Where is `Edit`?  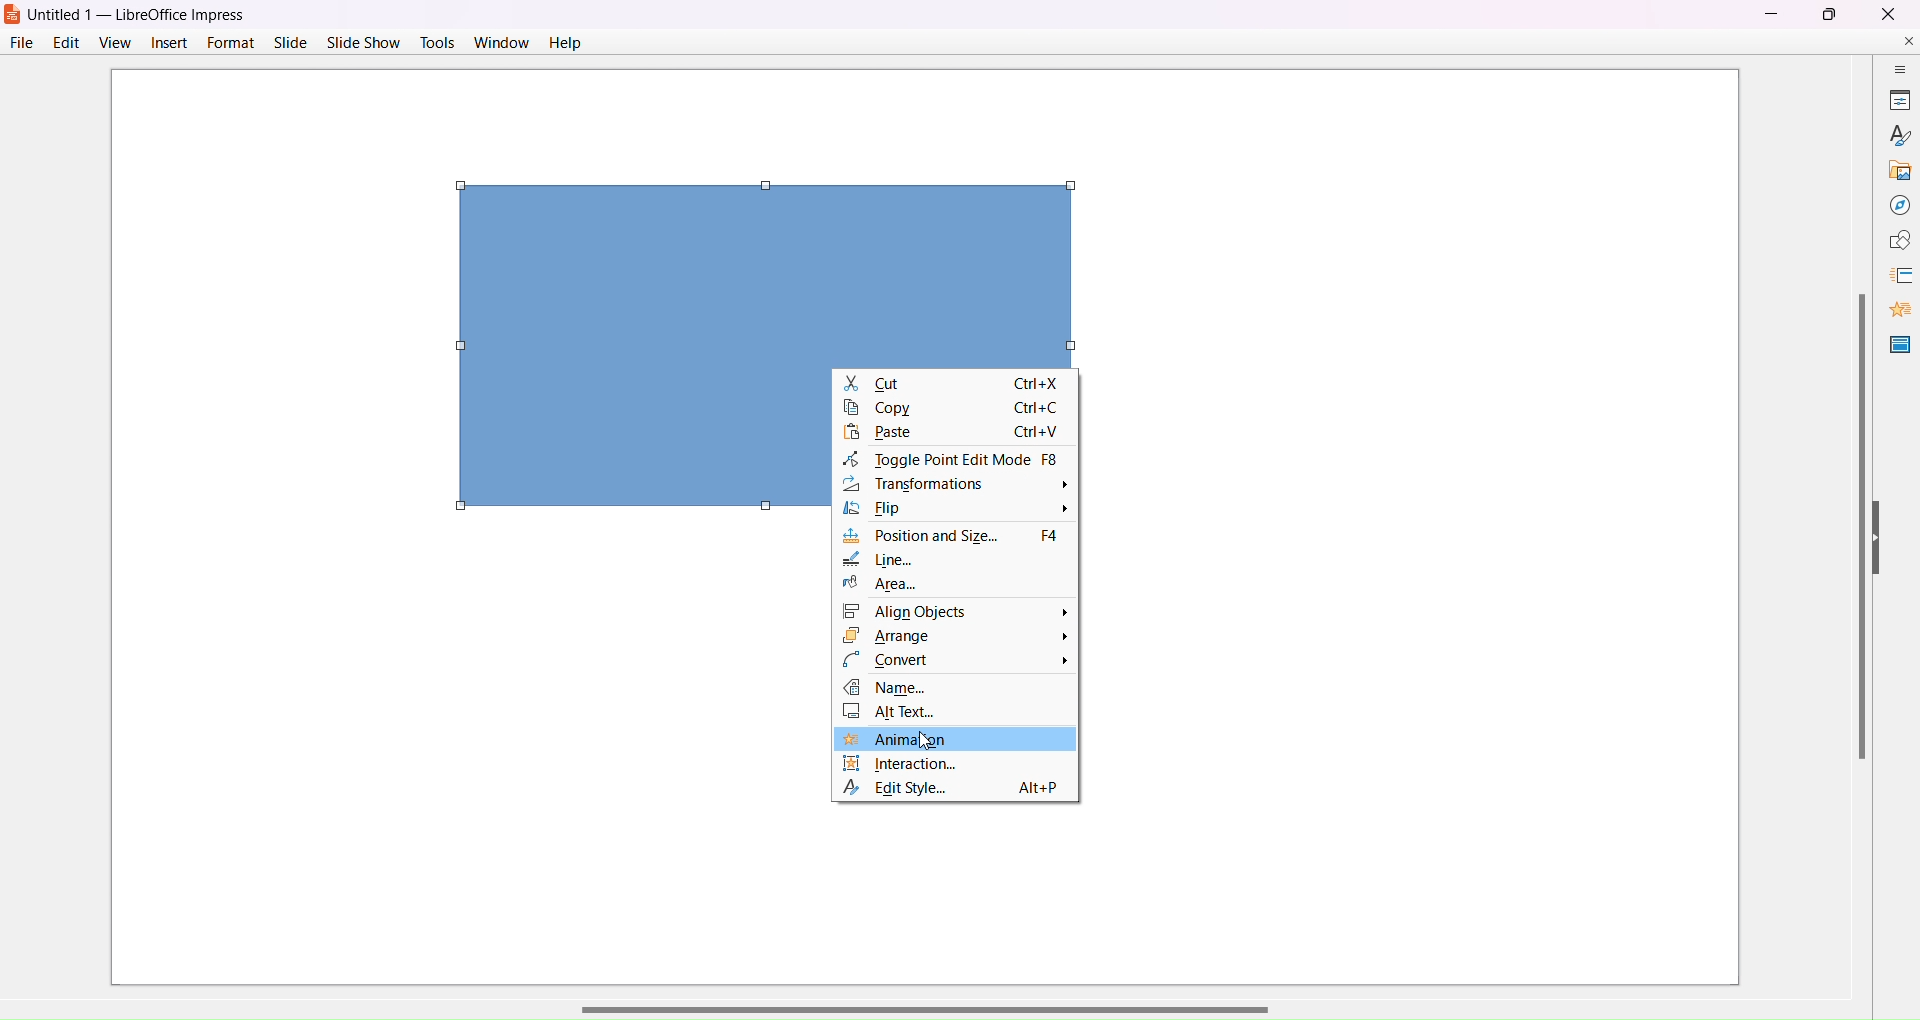
Edit is located at coordinates (68, 42).